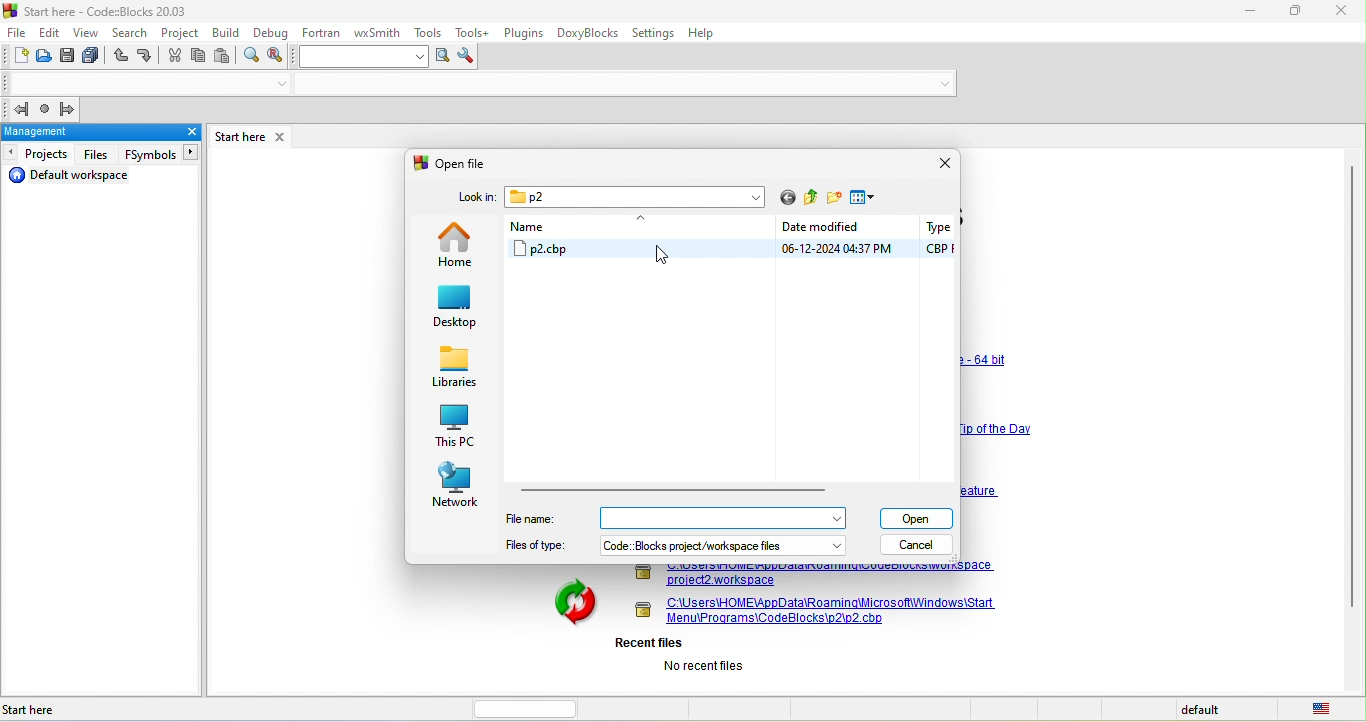 The height and width of the screenshot is (722, 1366). Describe the element at coordinates (70, 54) in the screenshot. I see `save` at that location.